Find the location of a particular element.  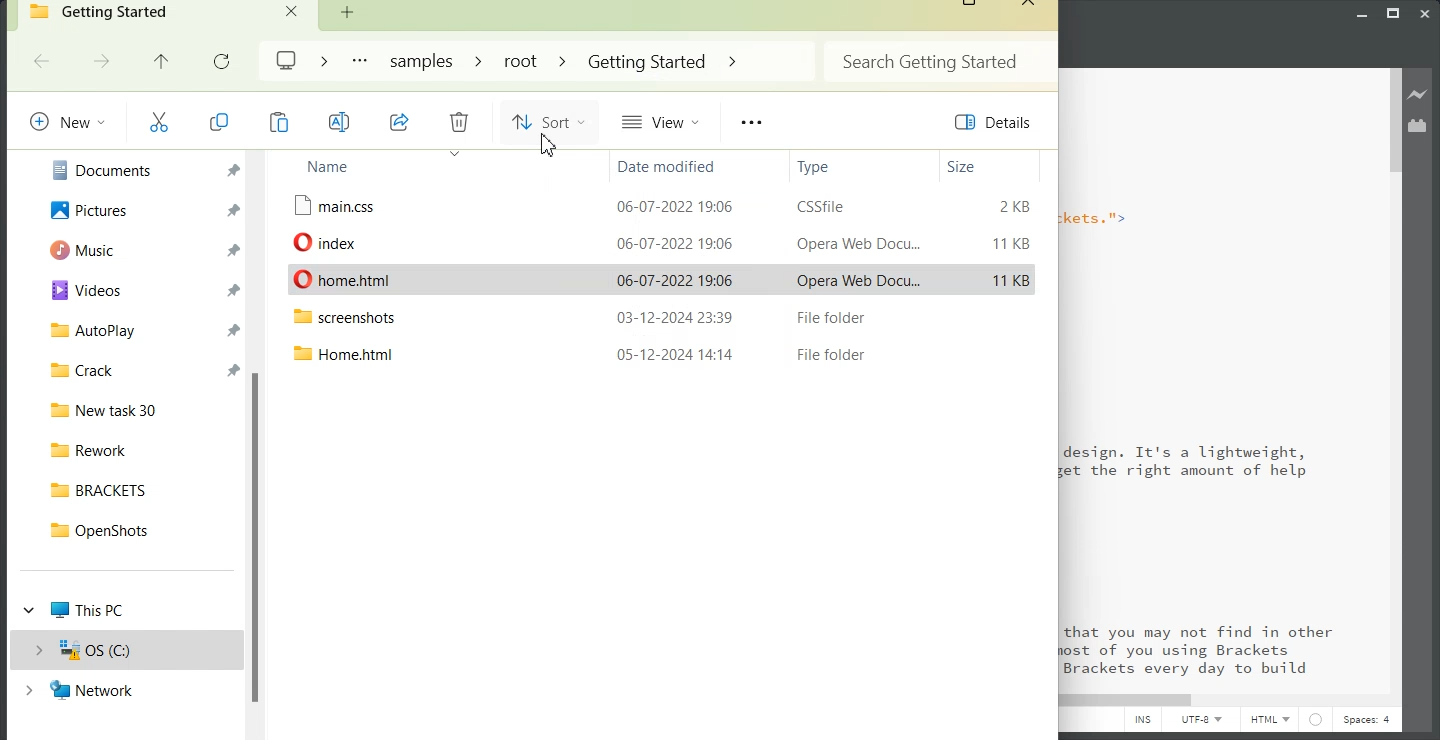

More is located at coordinates (358, 61).